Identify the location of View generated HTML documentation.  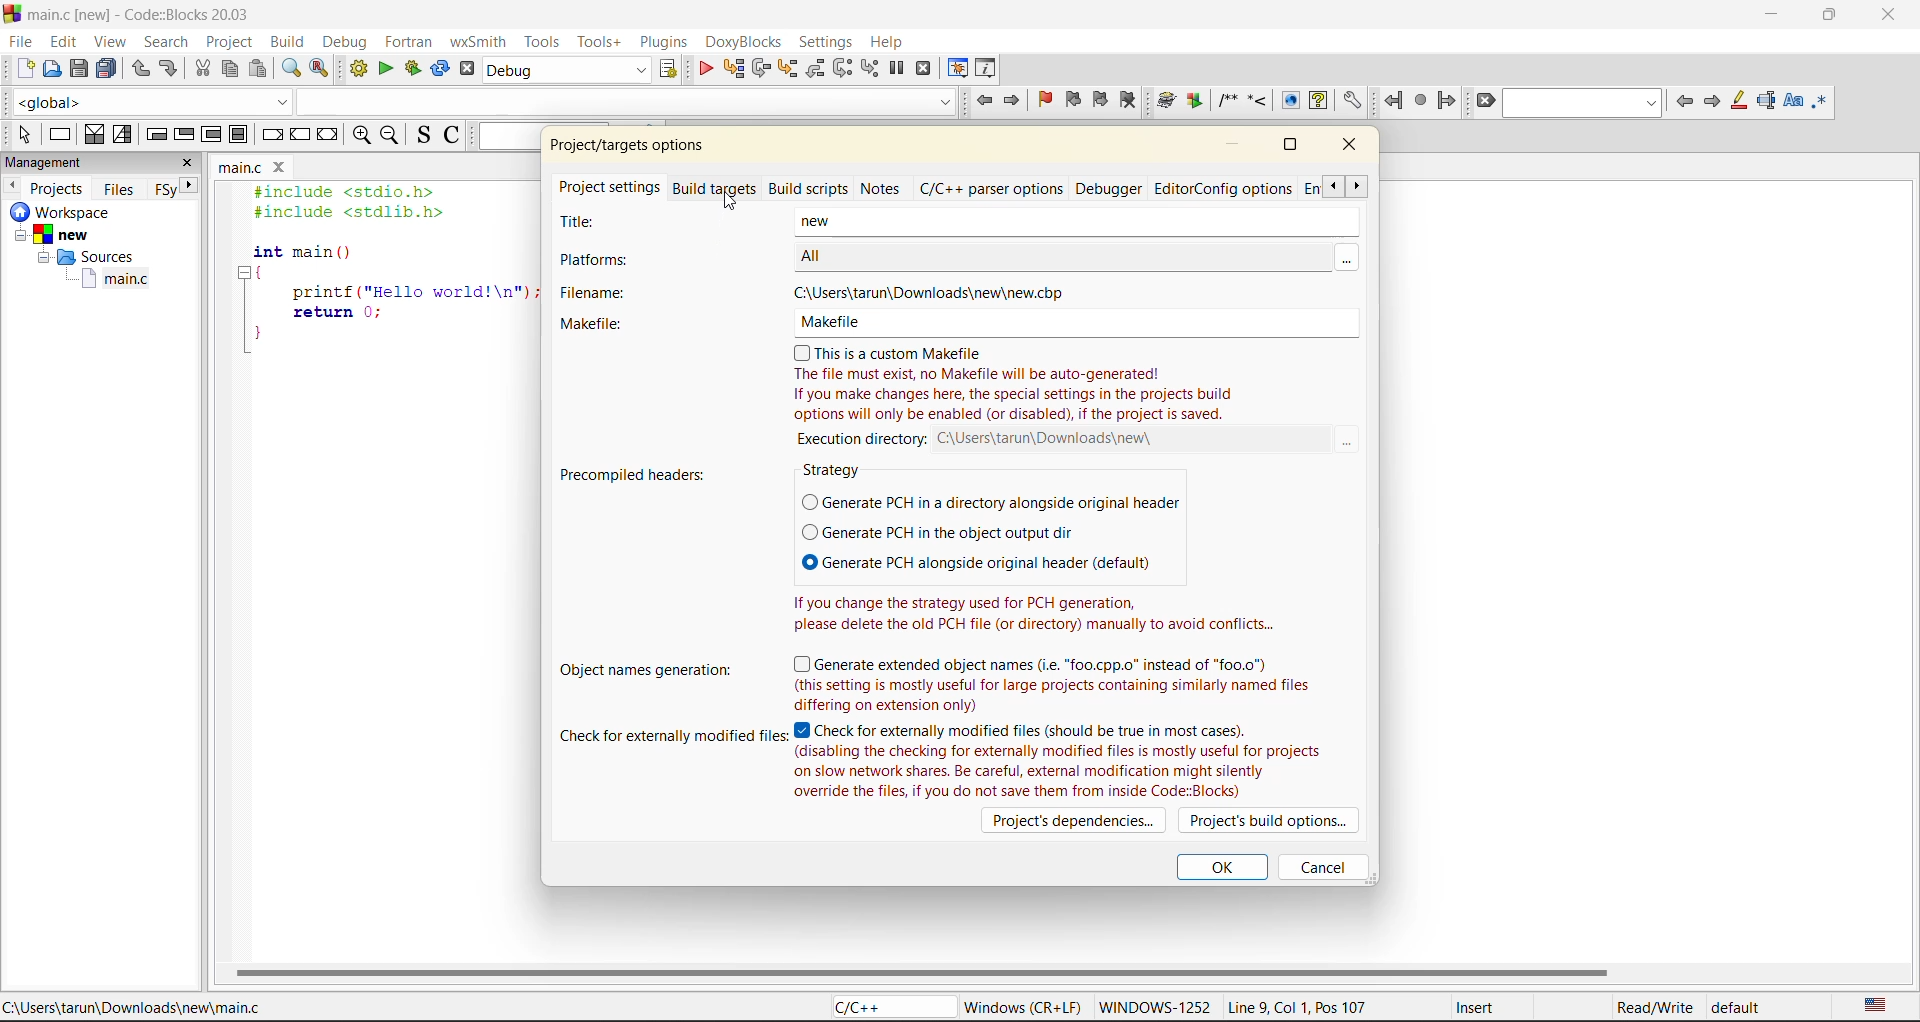
(1290, 100).